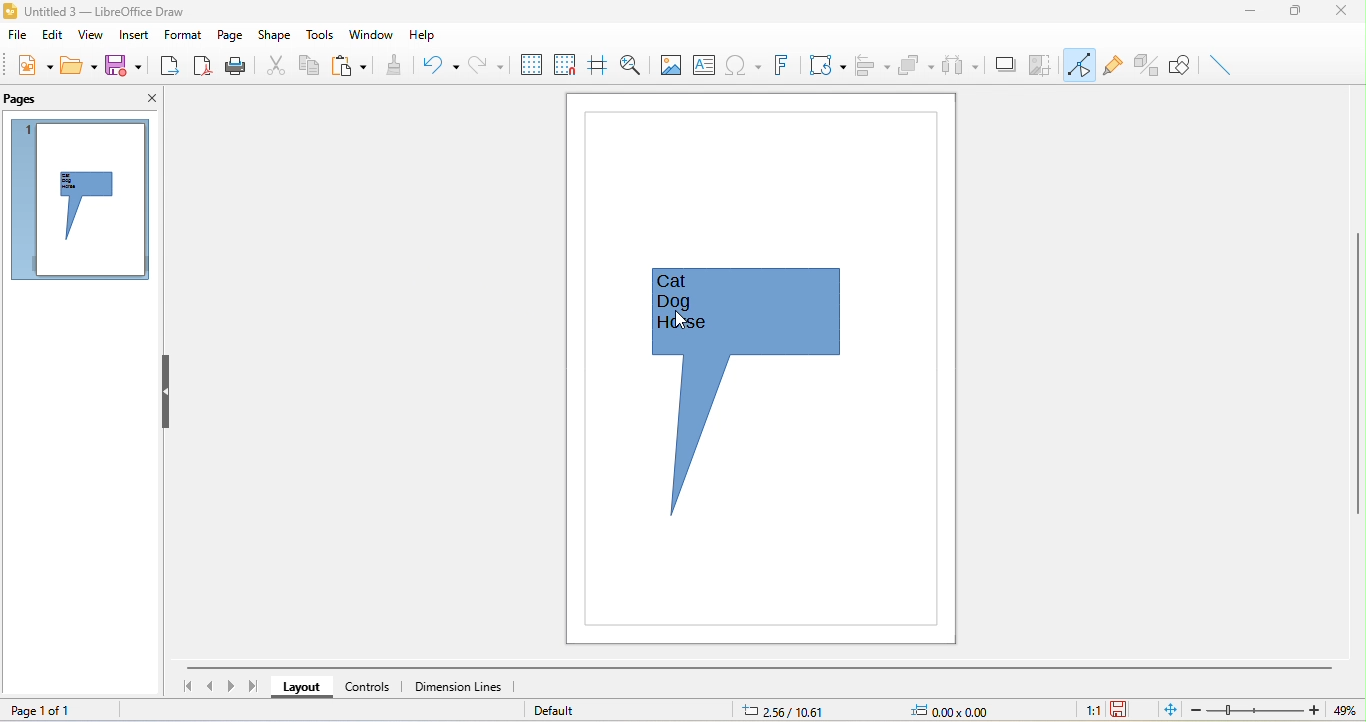 The height and width of the screenshot is (722, 1366). I want to click on house, so click(691, 330).